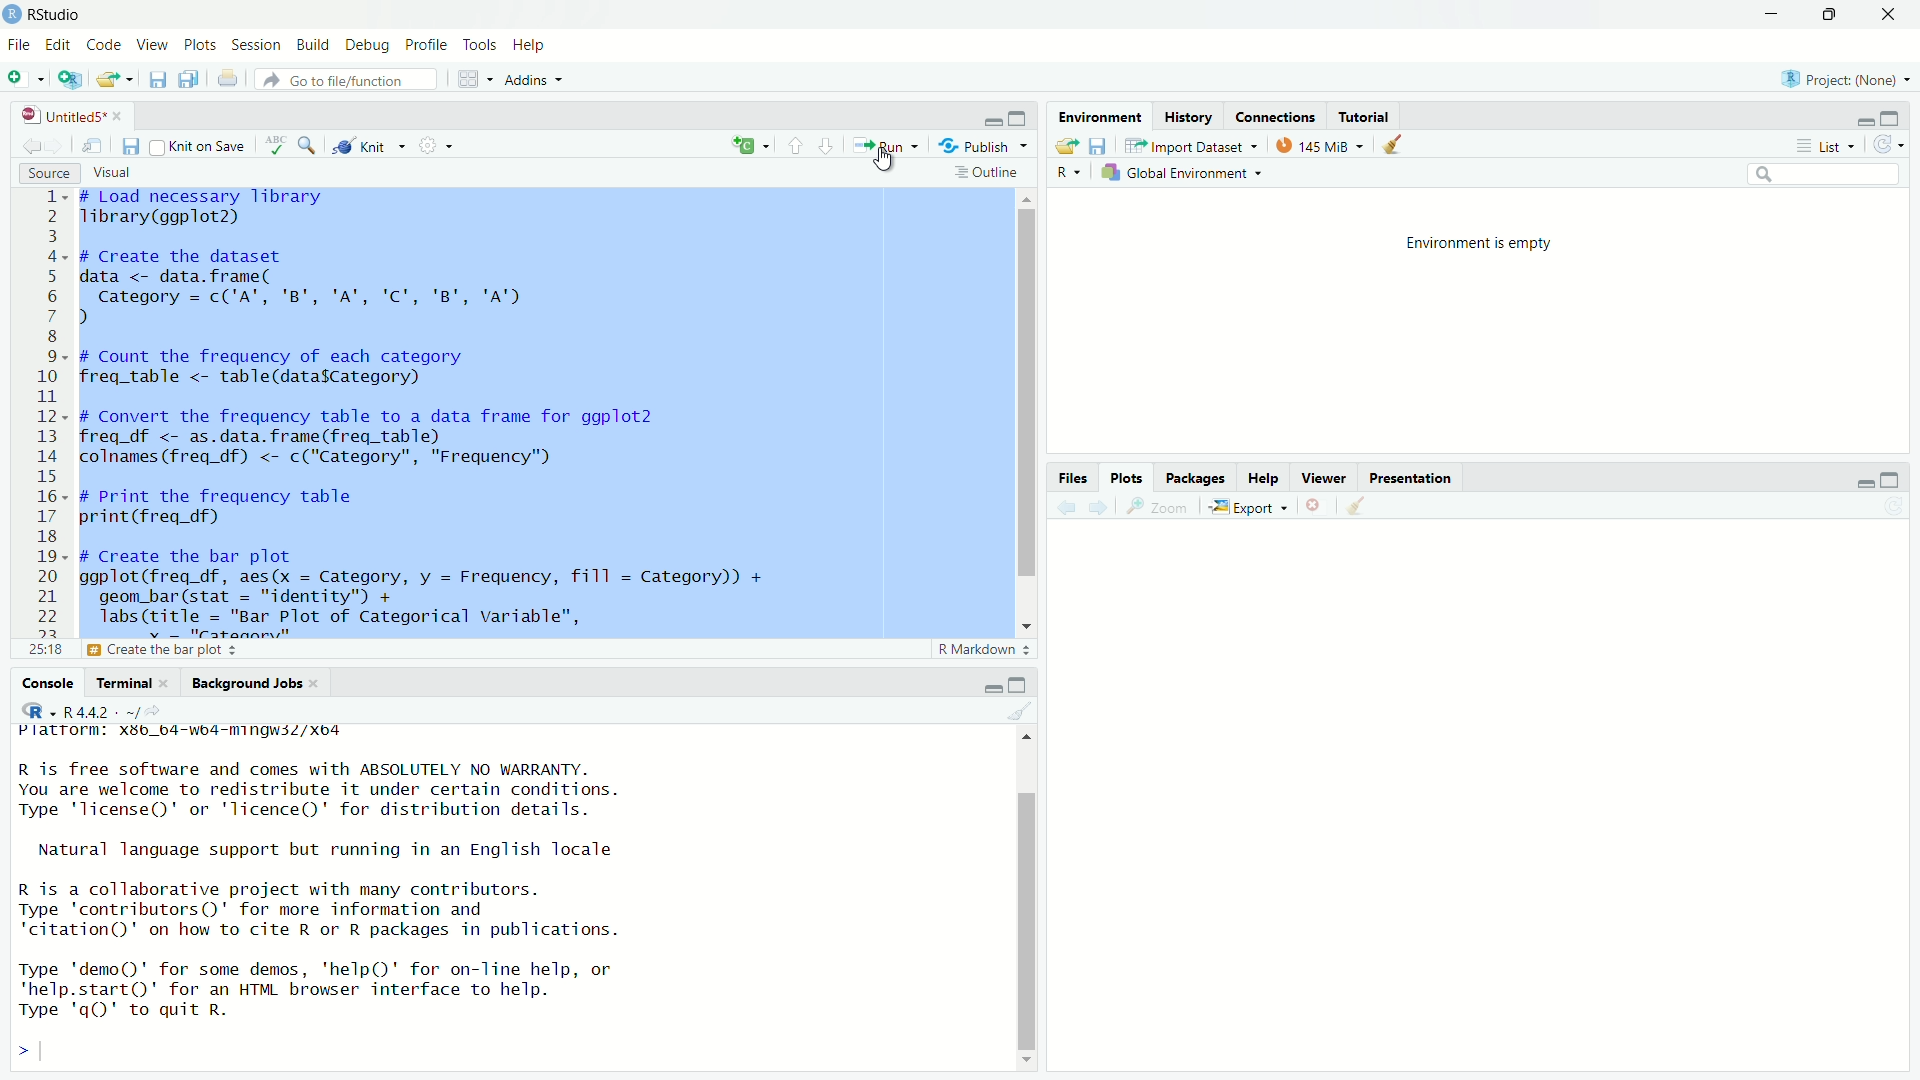 The height and width of the screenshot is (1080, 1920). What do you see at coordinates (829, 149) in the screenshot?
I see `next section` at bounding box center [829, 149].